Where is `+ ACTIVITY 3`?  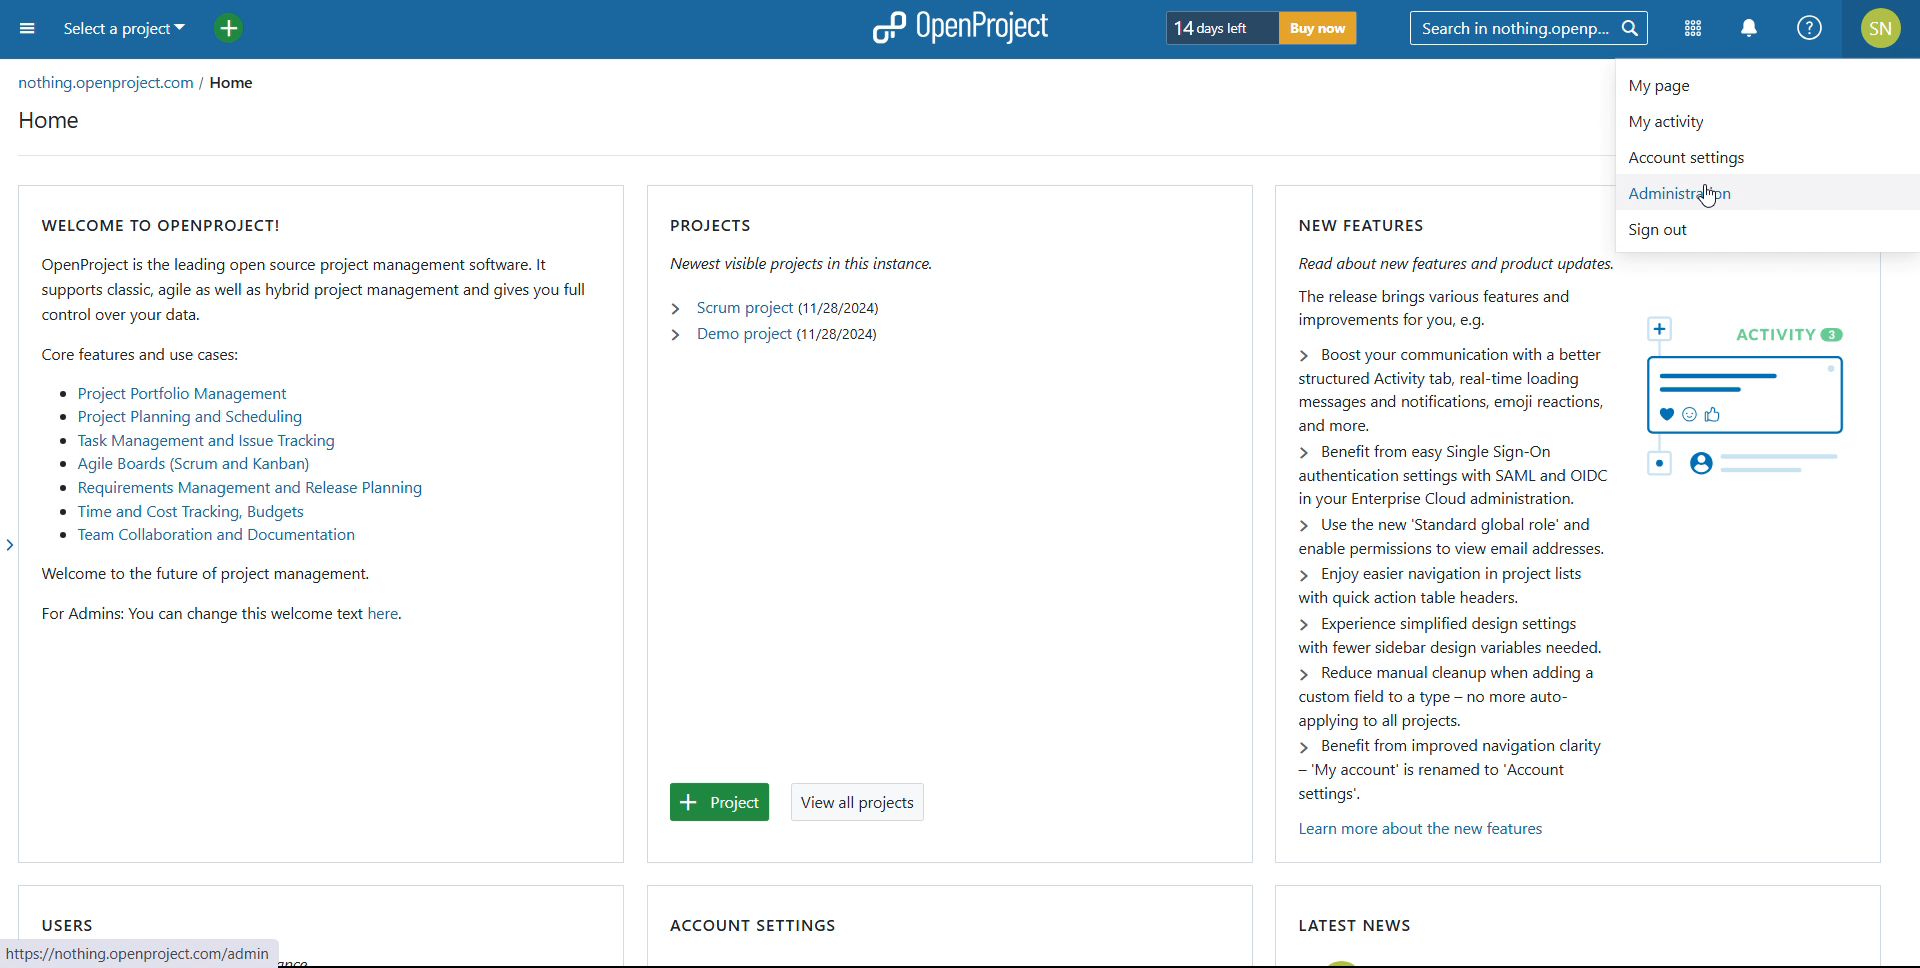
+ ACTIVITY 3 is located at coordinates (1756, 397).